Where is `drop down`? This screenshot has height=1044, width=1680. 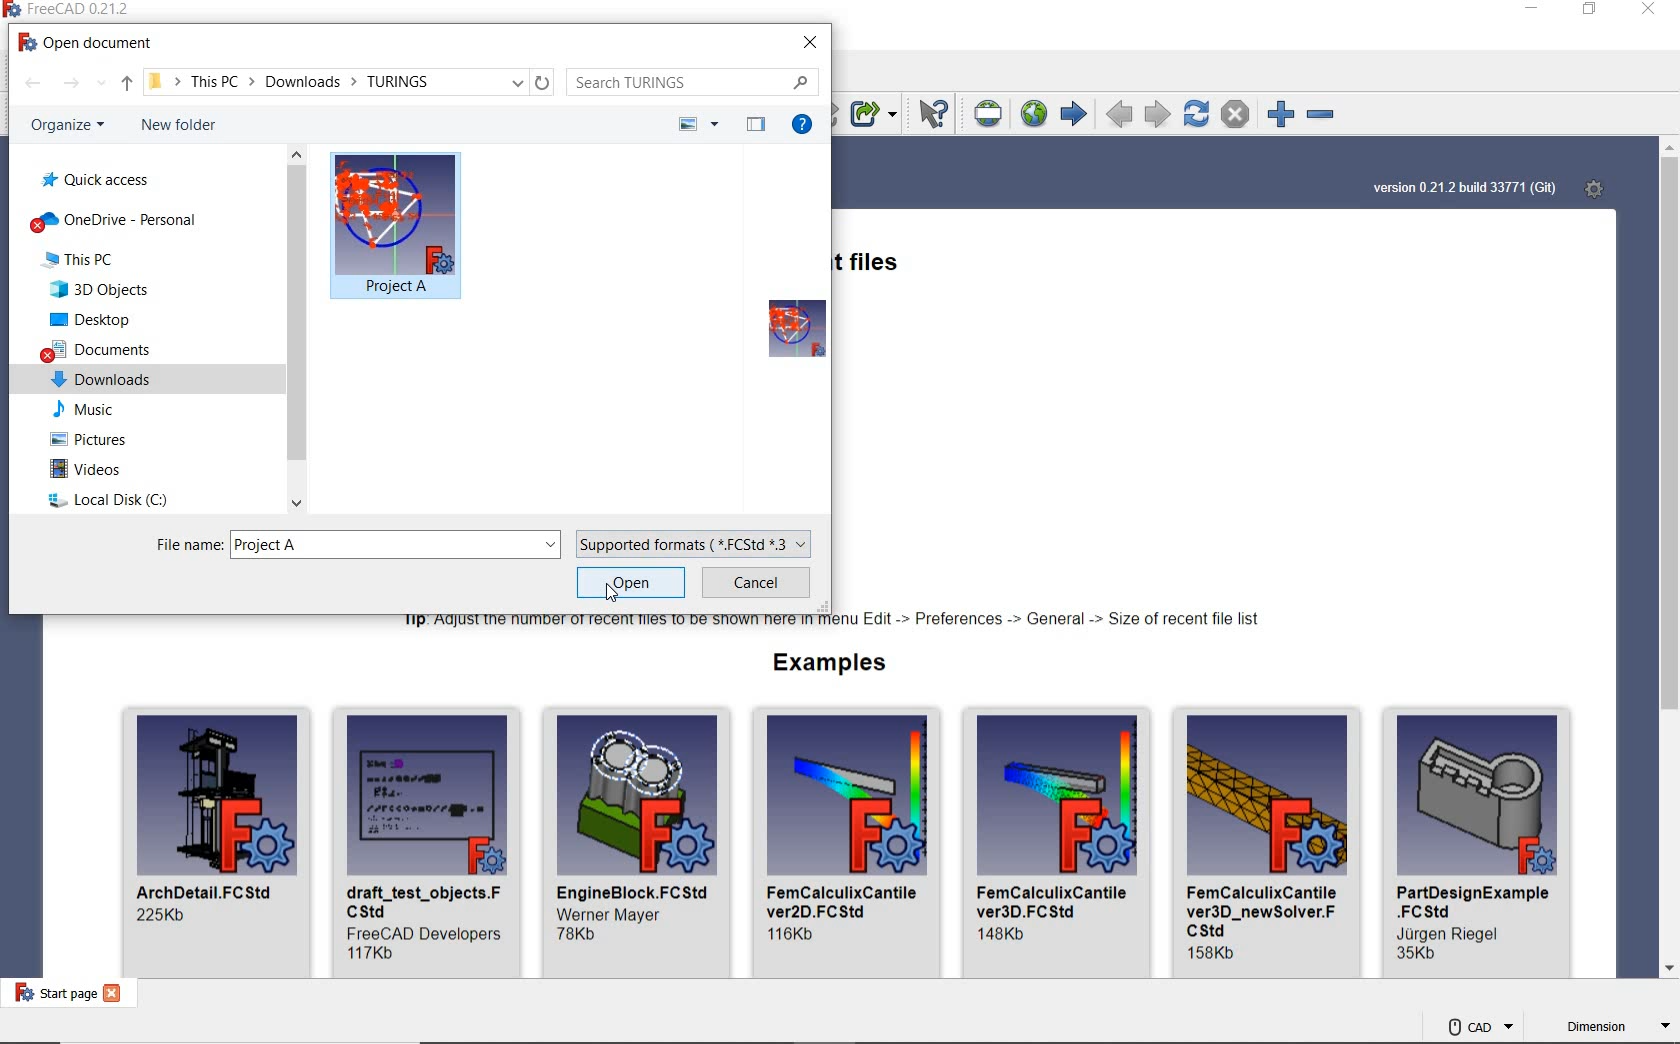 drop down is located at coordinates (517, 82).